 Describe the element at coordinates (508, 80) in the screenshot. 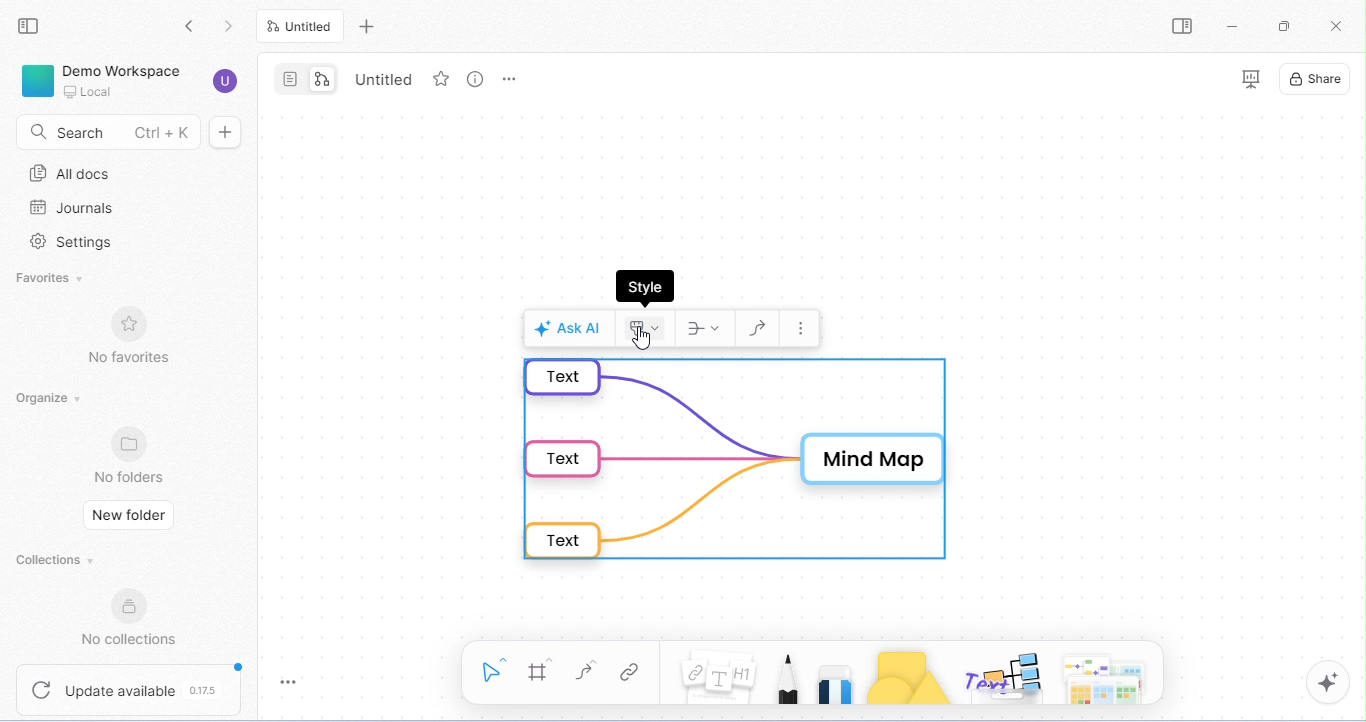

I see `tab options` at that location.